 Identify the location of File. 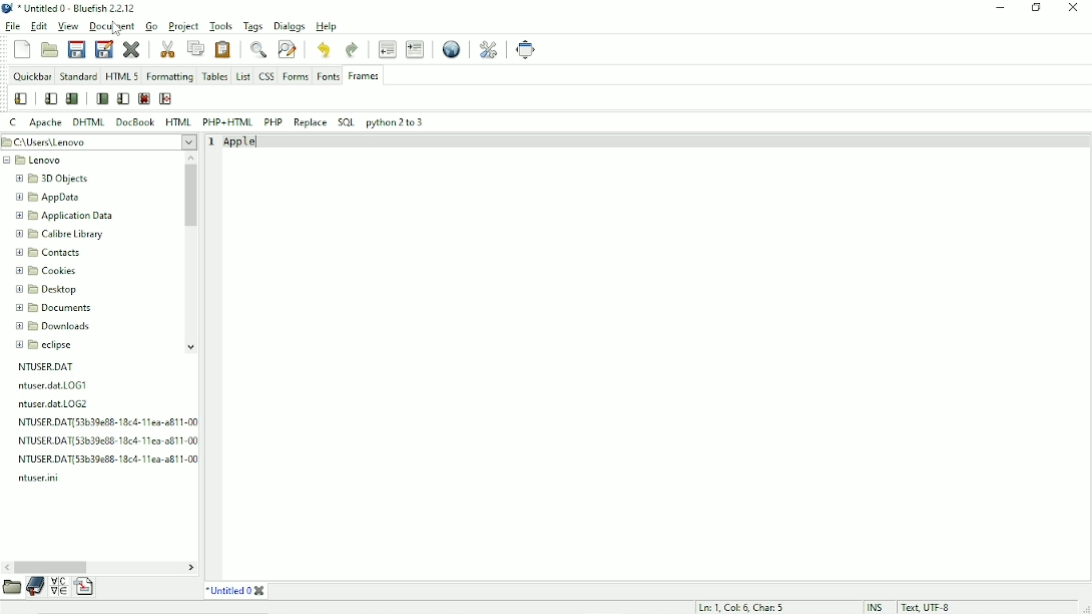
(14, 26).